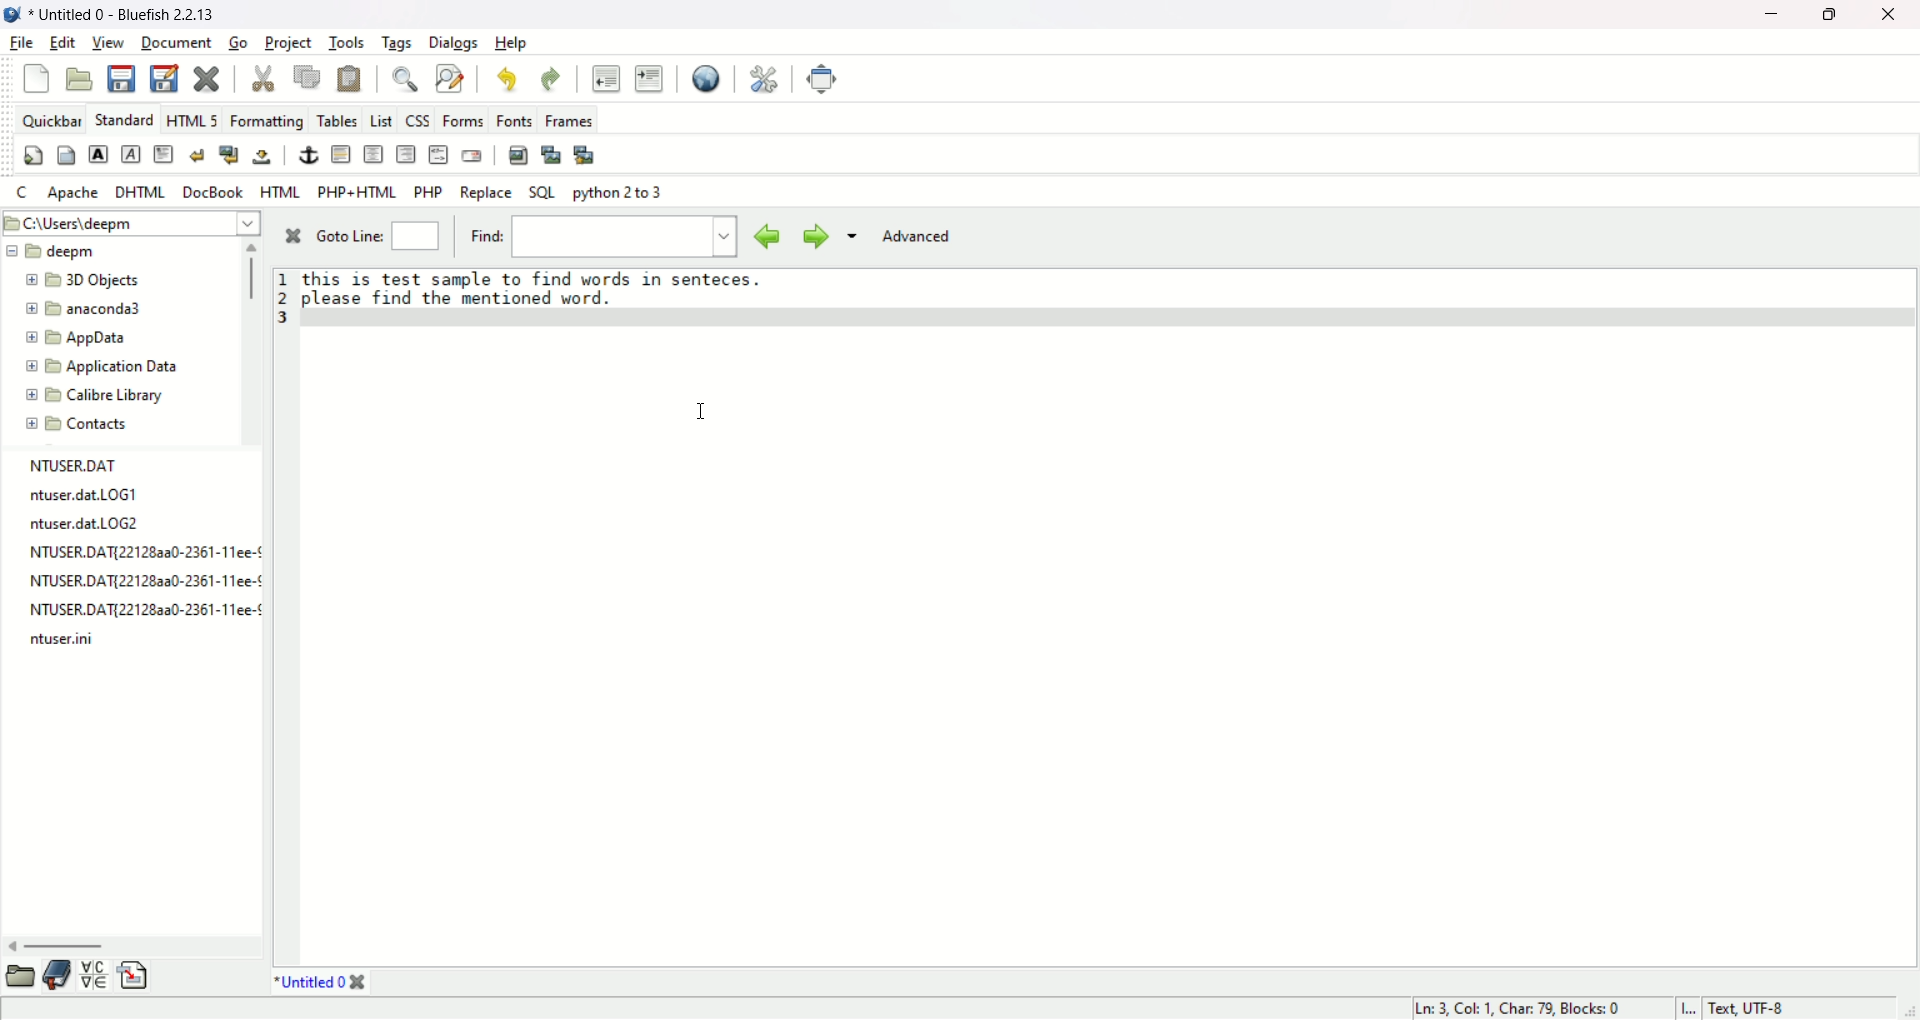  What do you see at coordinates (67, 156) in the screenshot?
I see `body` at bounding box center [67, 156].